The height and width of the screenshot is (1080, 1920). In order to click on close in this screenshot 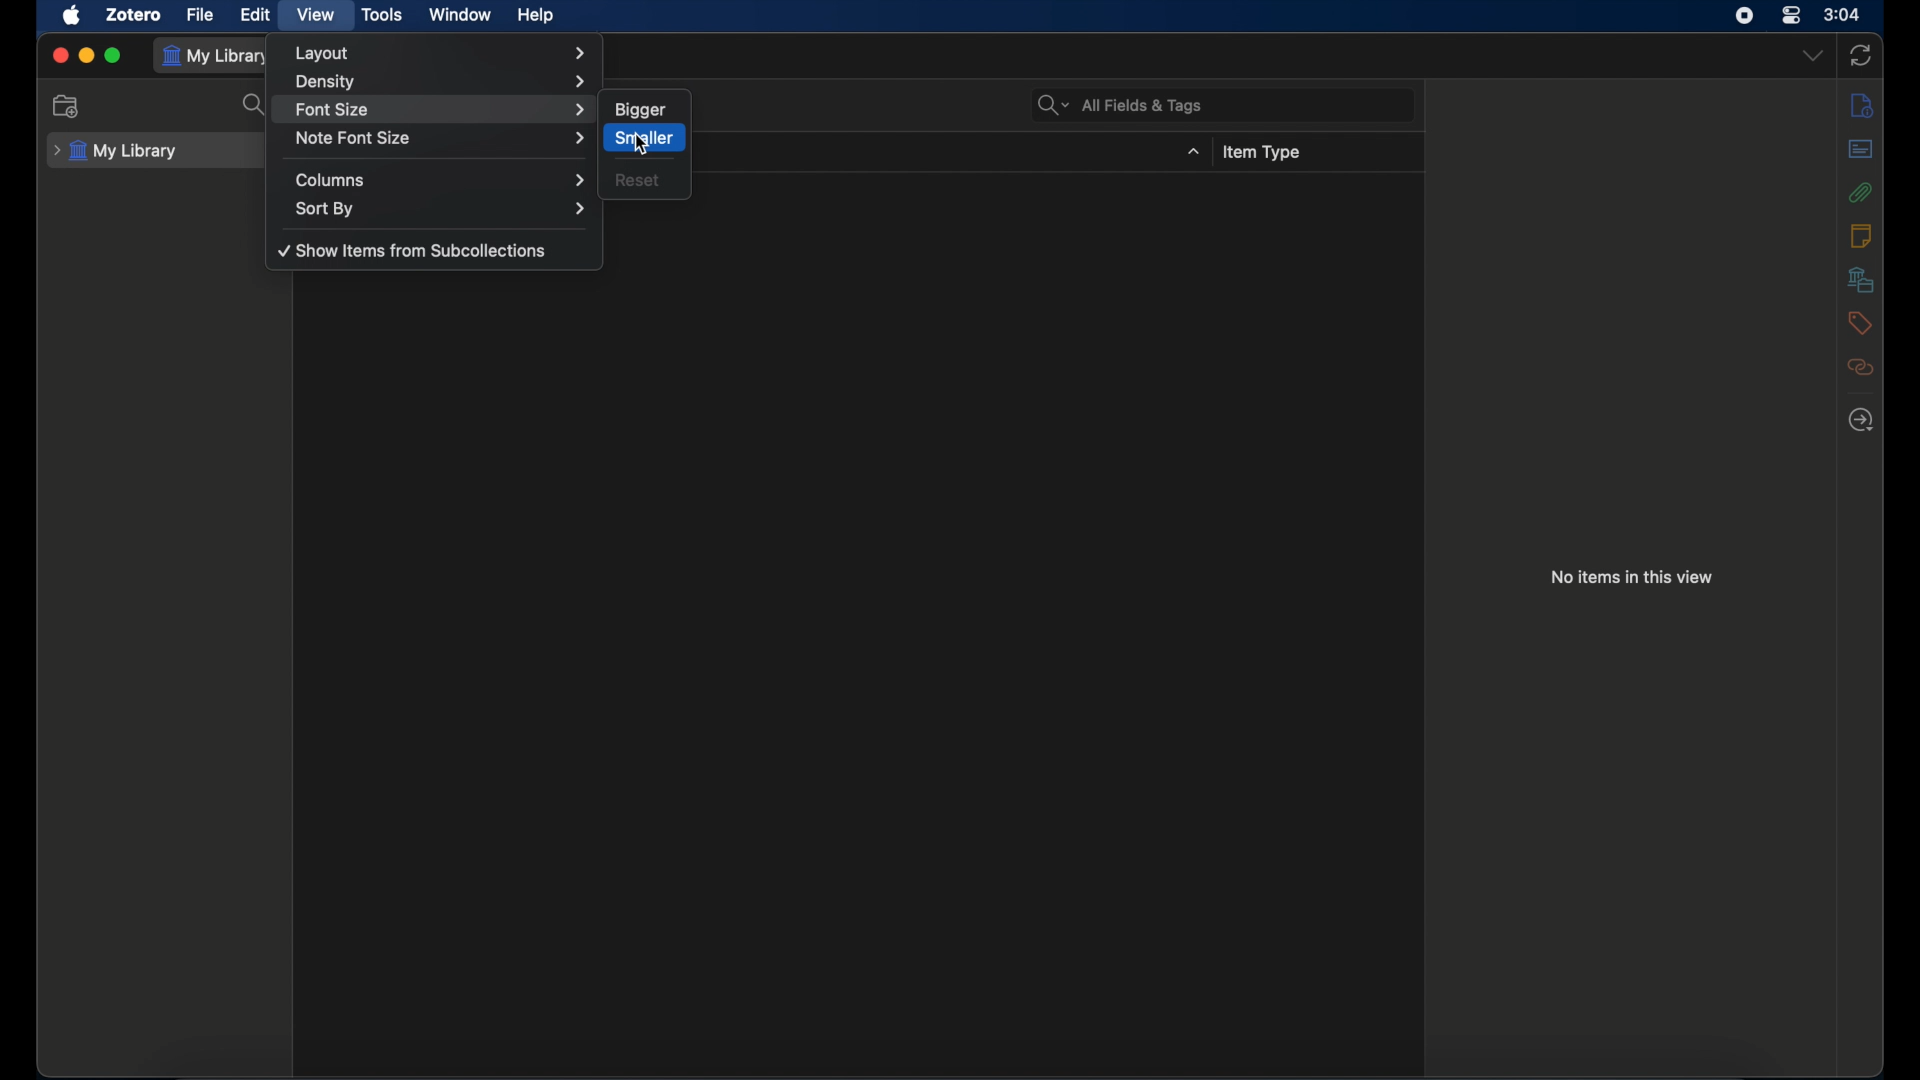, I will do `click(60, 56)`.